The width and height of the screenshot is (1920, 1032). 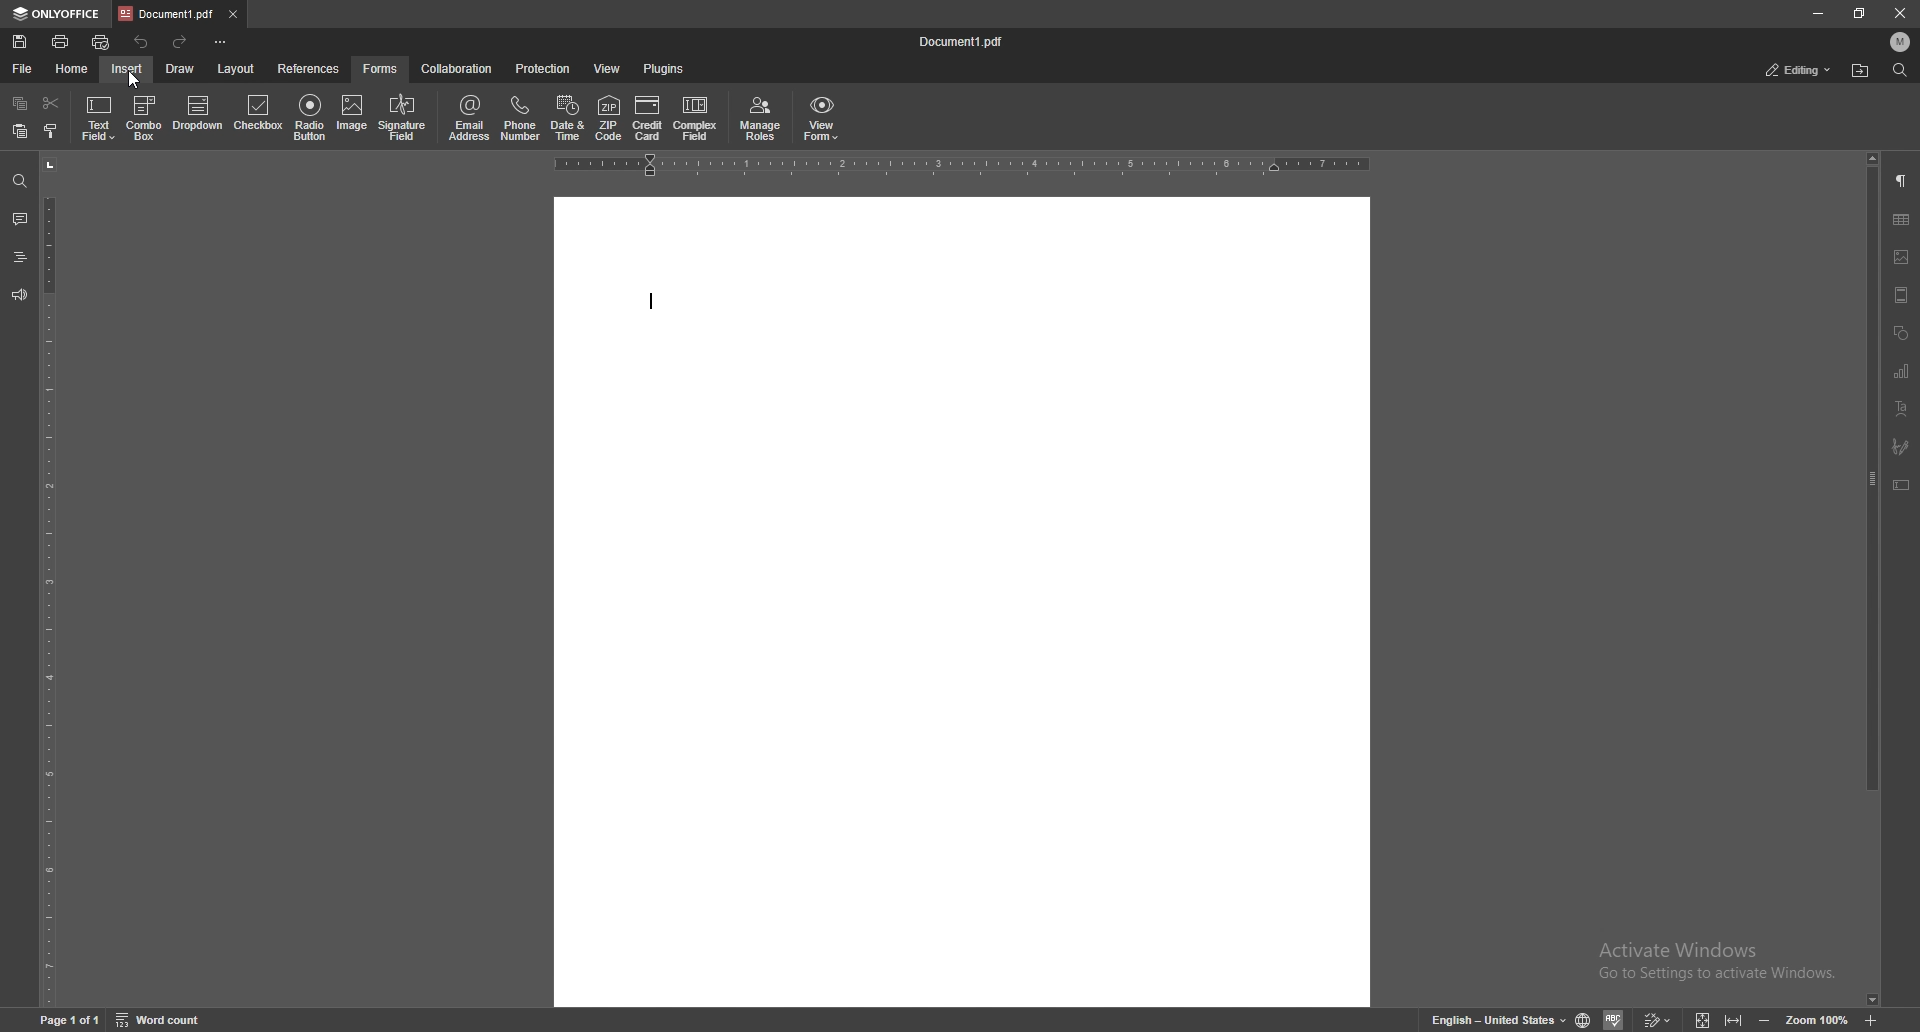 I want to click on header and footer, so click(x=1901, y=295).